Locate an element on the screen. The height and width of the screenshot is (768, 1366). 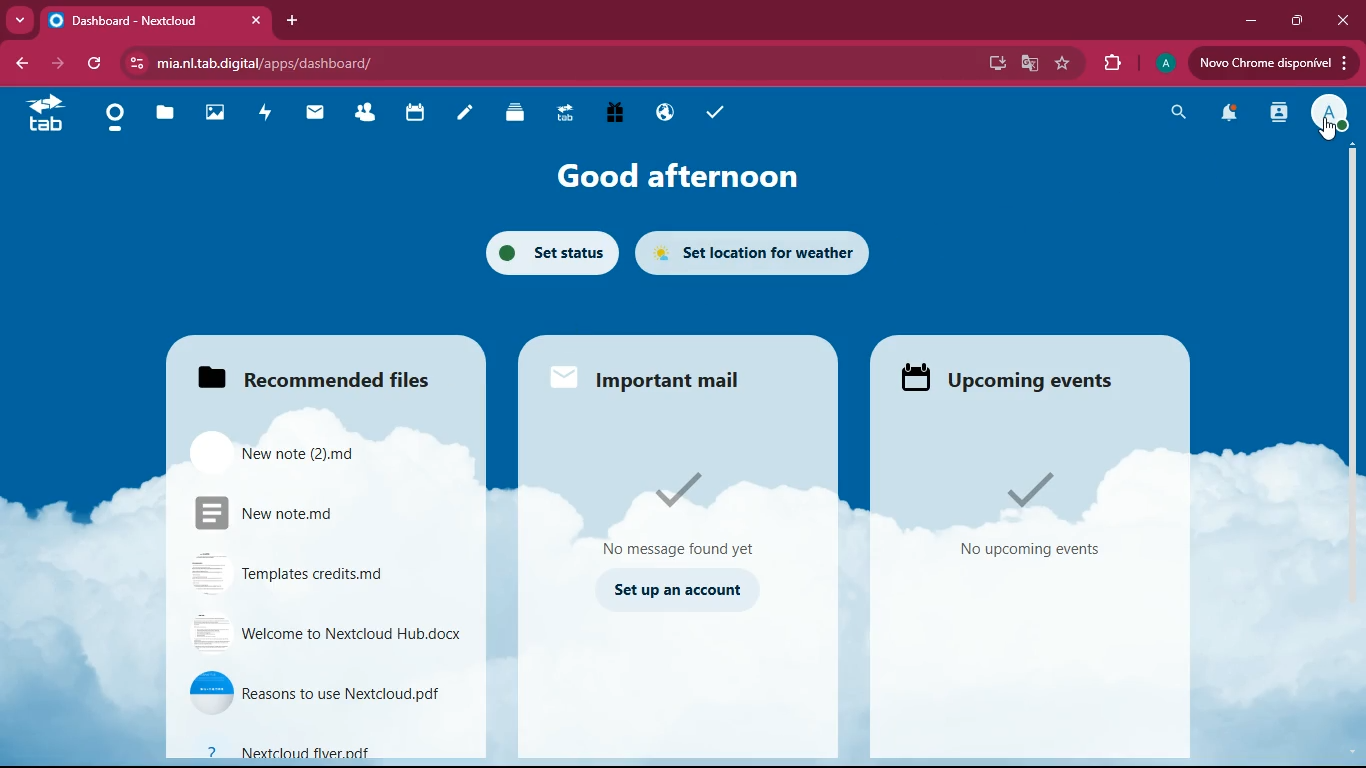
favourite is located at coordinates (1065, 64).